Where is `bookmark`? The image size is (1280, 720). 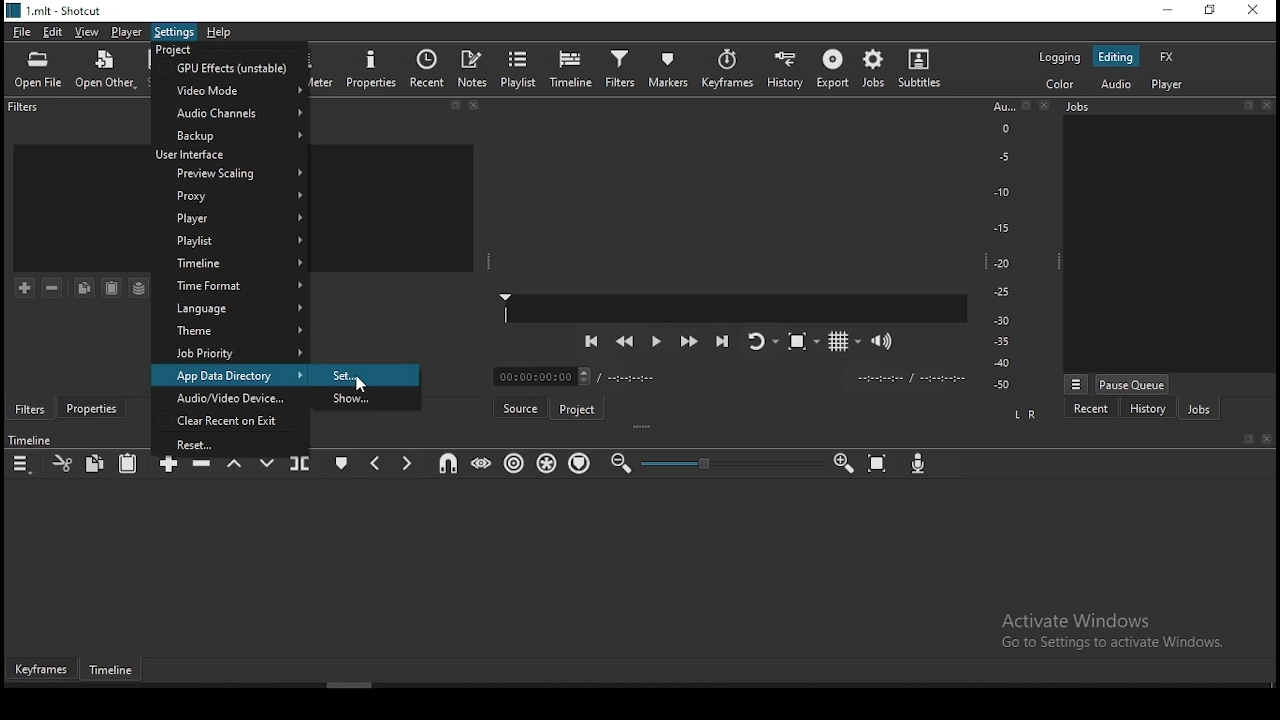
bookmark is located at coordinates (455, 107).